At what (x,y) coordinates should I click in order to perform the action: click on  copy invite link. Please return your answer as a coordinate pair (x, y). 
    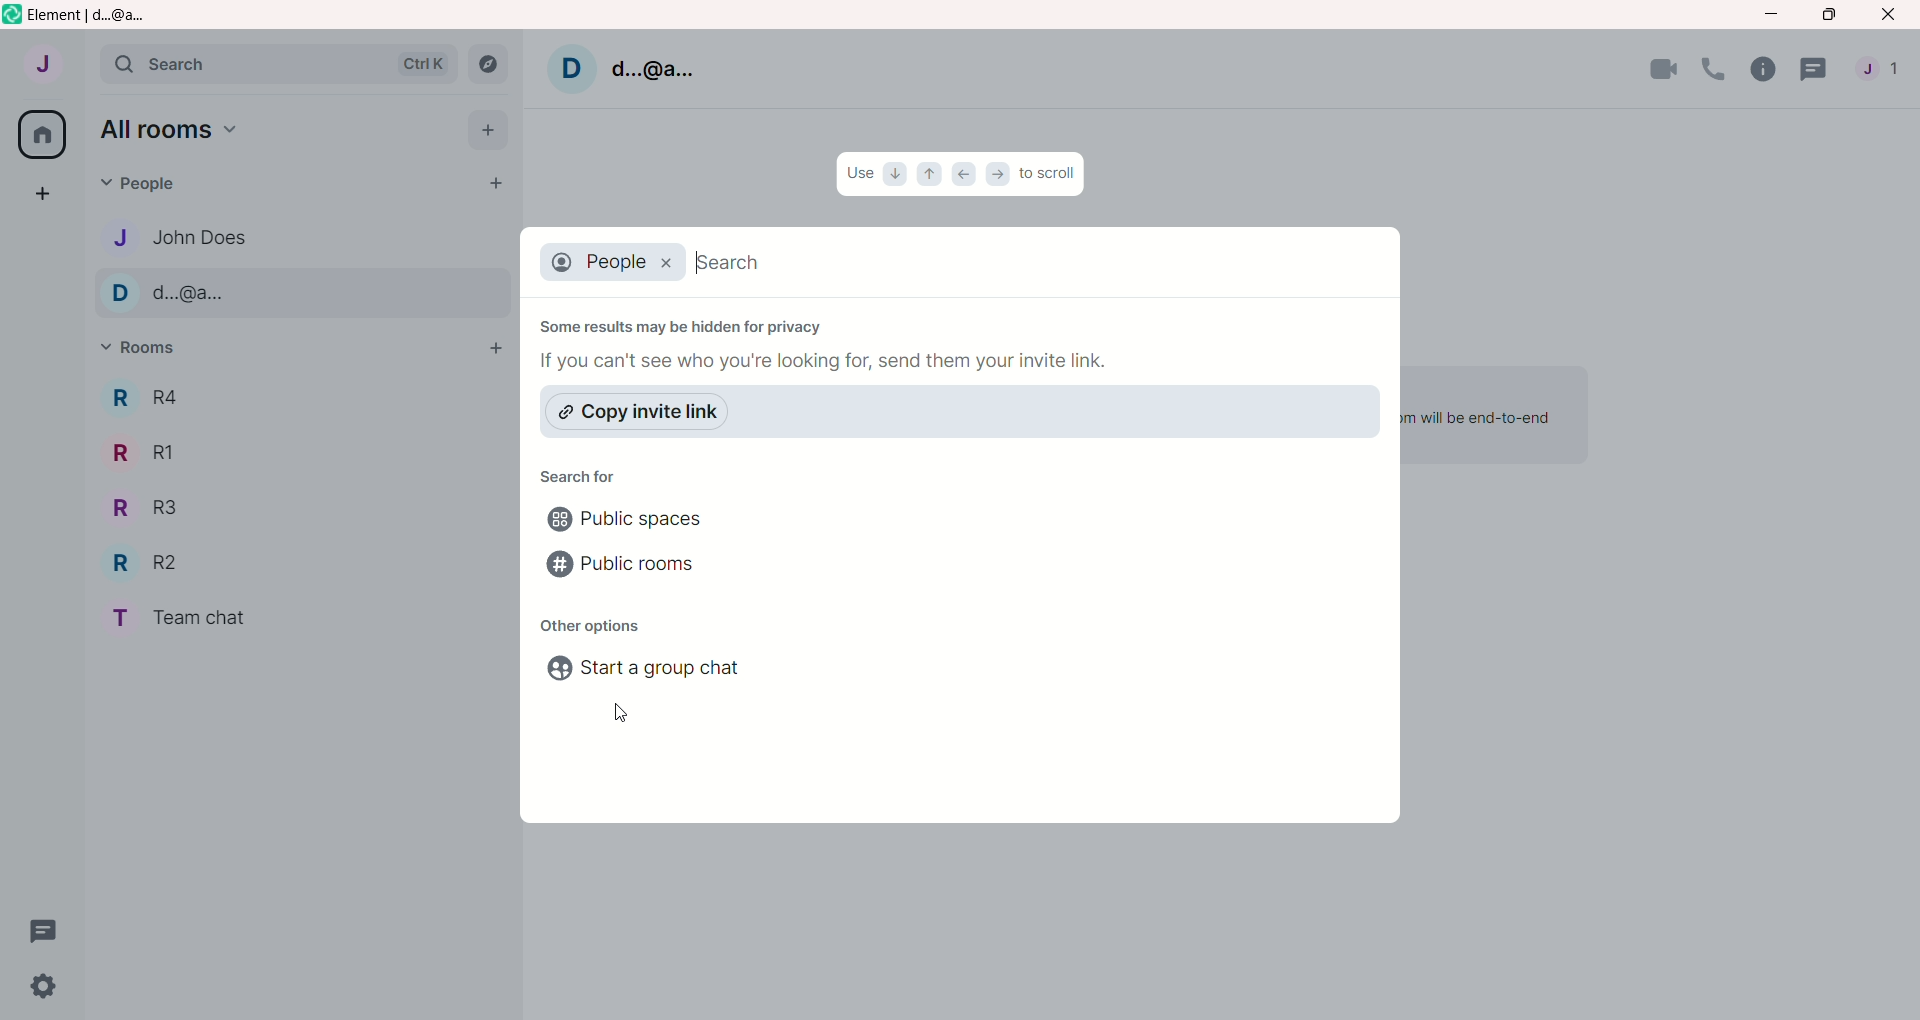
    Looking at the image, I should click on (655, 411).